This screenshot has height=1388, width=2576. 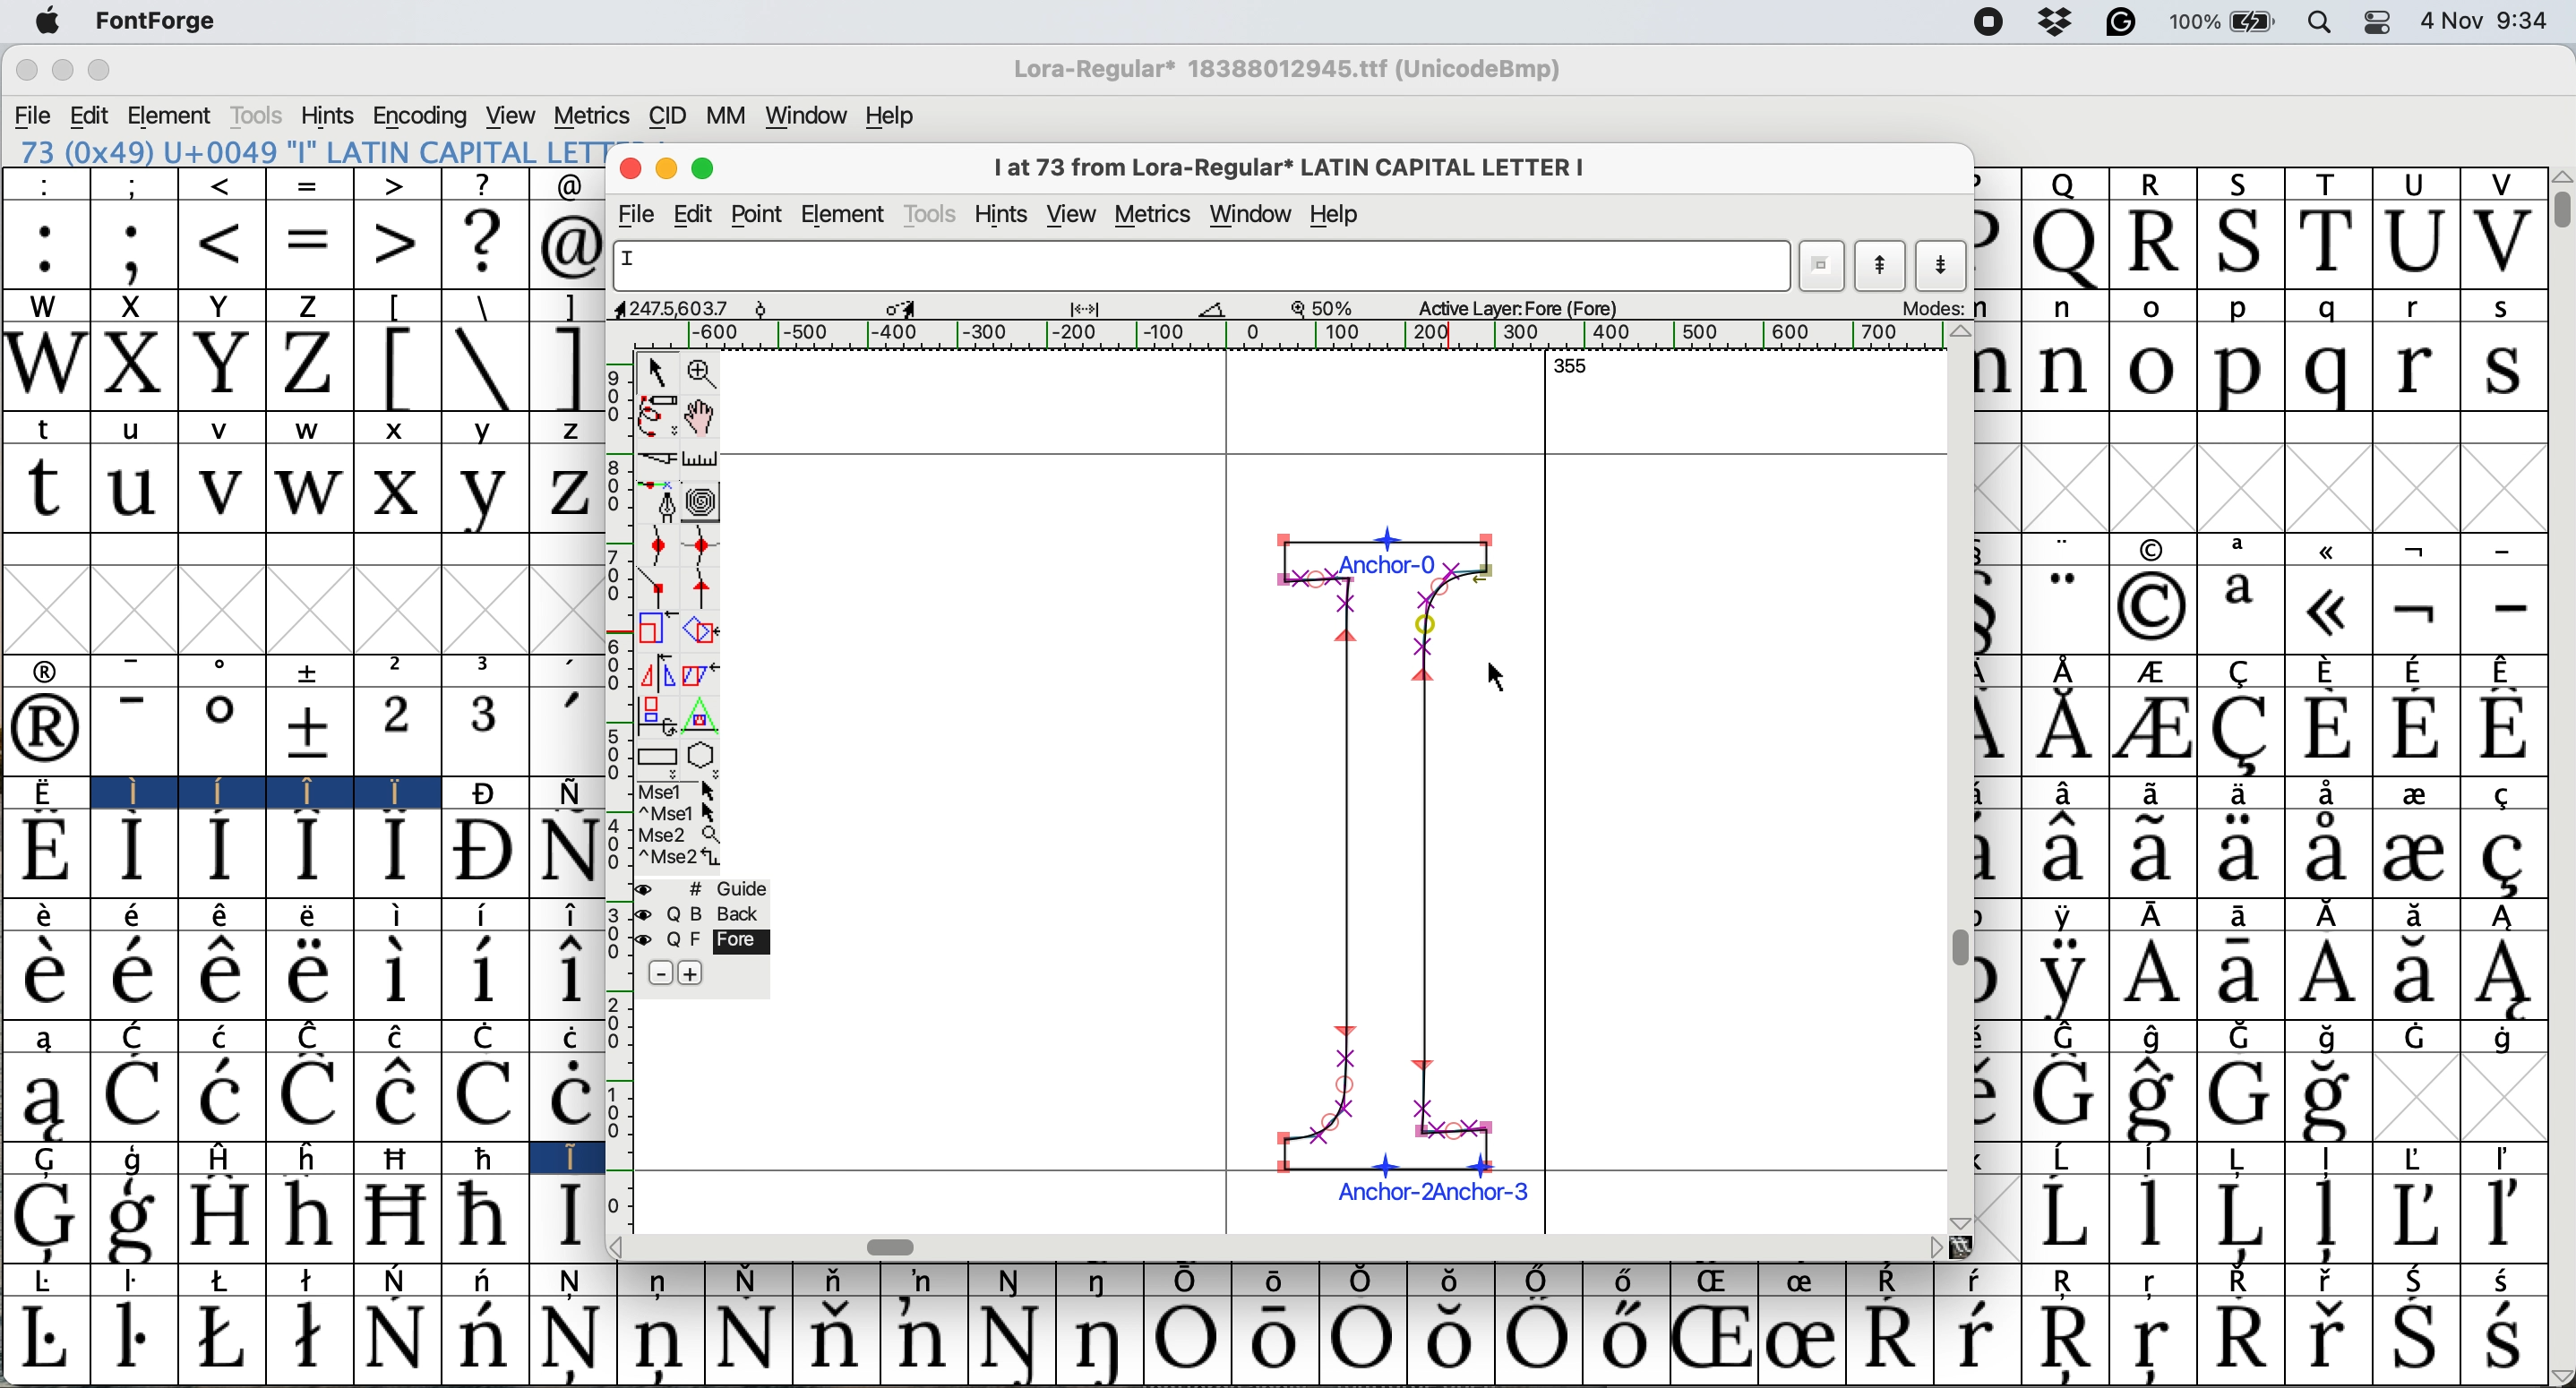 What do you see at coordinates (1385, 860) in the screenshot?
I see `chosen glyph` at bounding box center [1385, 860].